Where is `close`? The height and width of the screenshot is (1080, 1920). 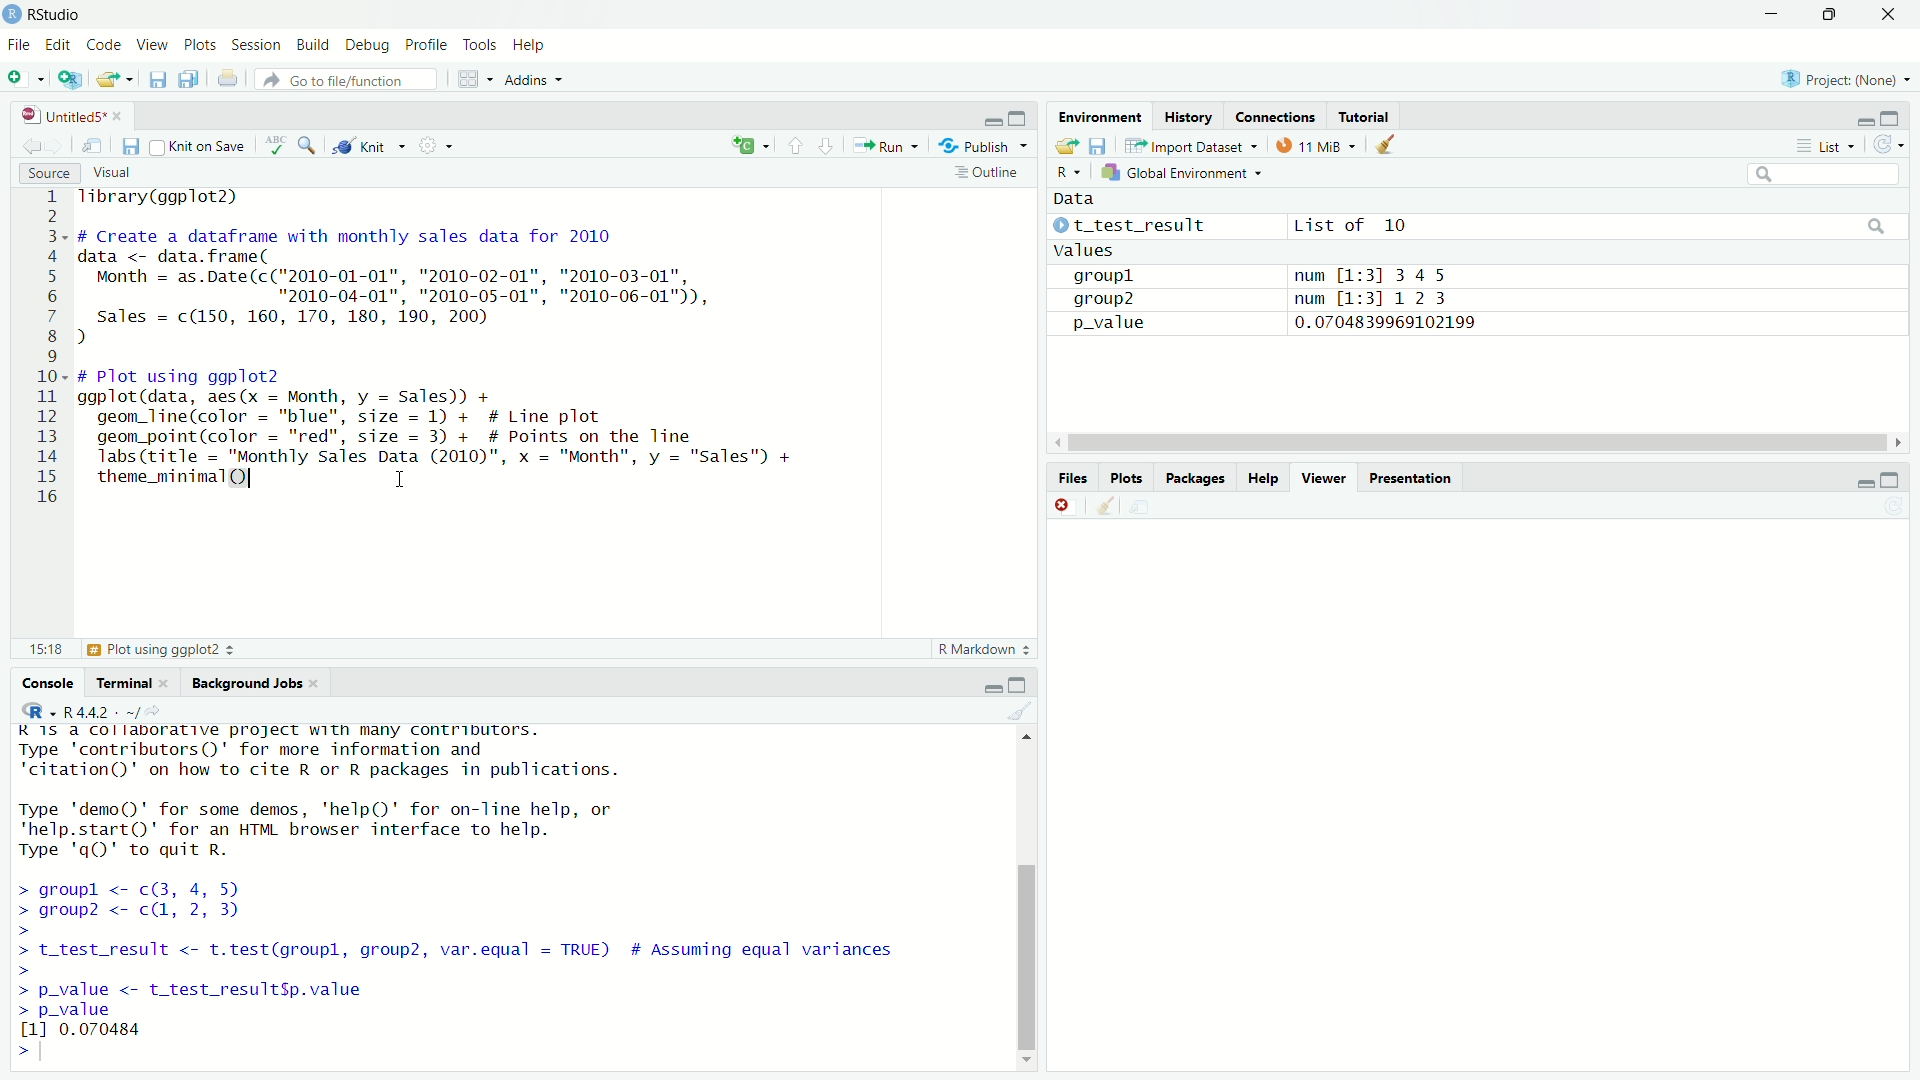 close is located at coordinates (1884, 18).